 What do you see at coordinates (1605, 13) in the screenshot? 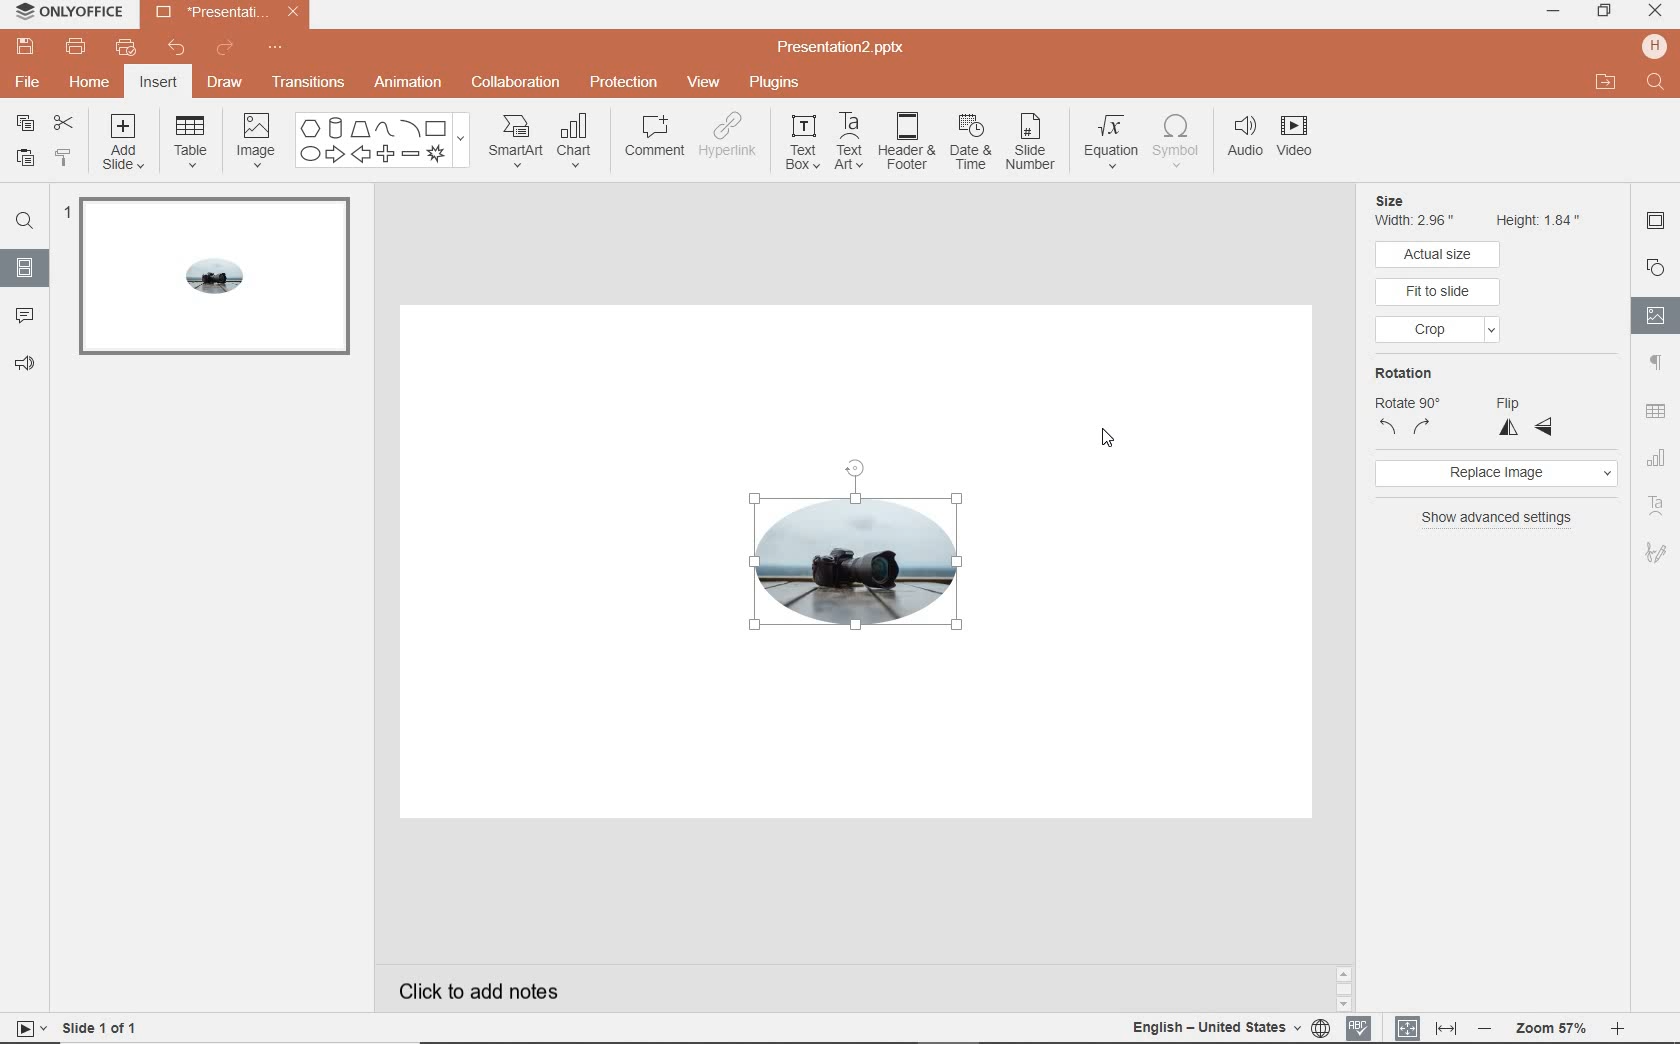
I see `restore` at bounding box center [1605, 13].